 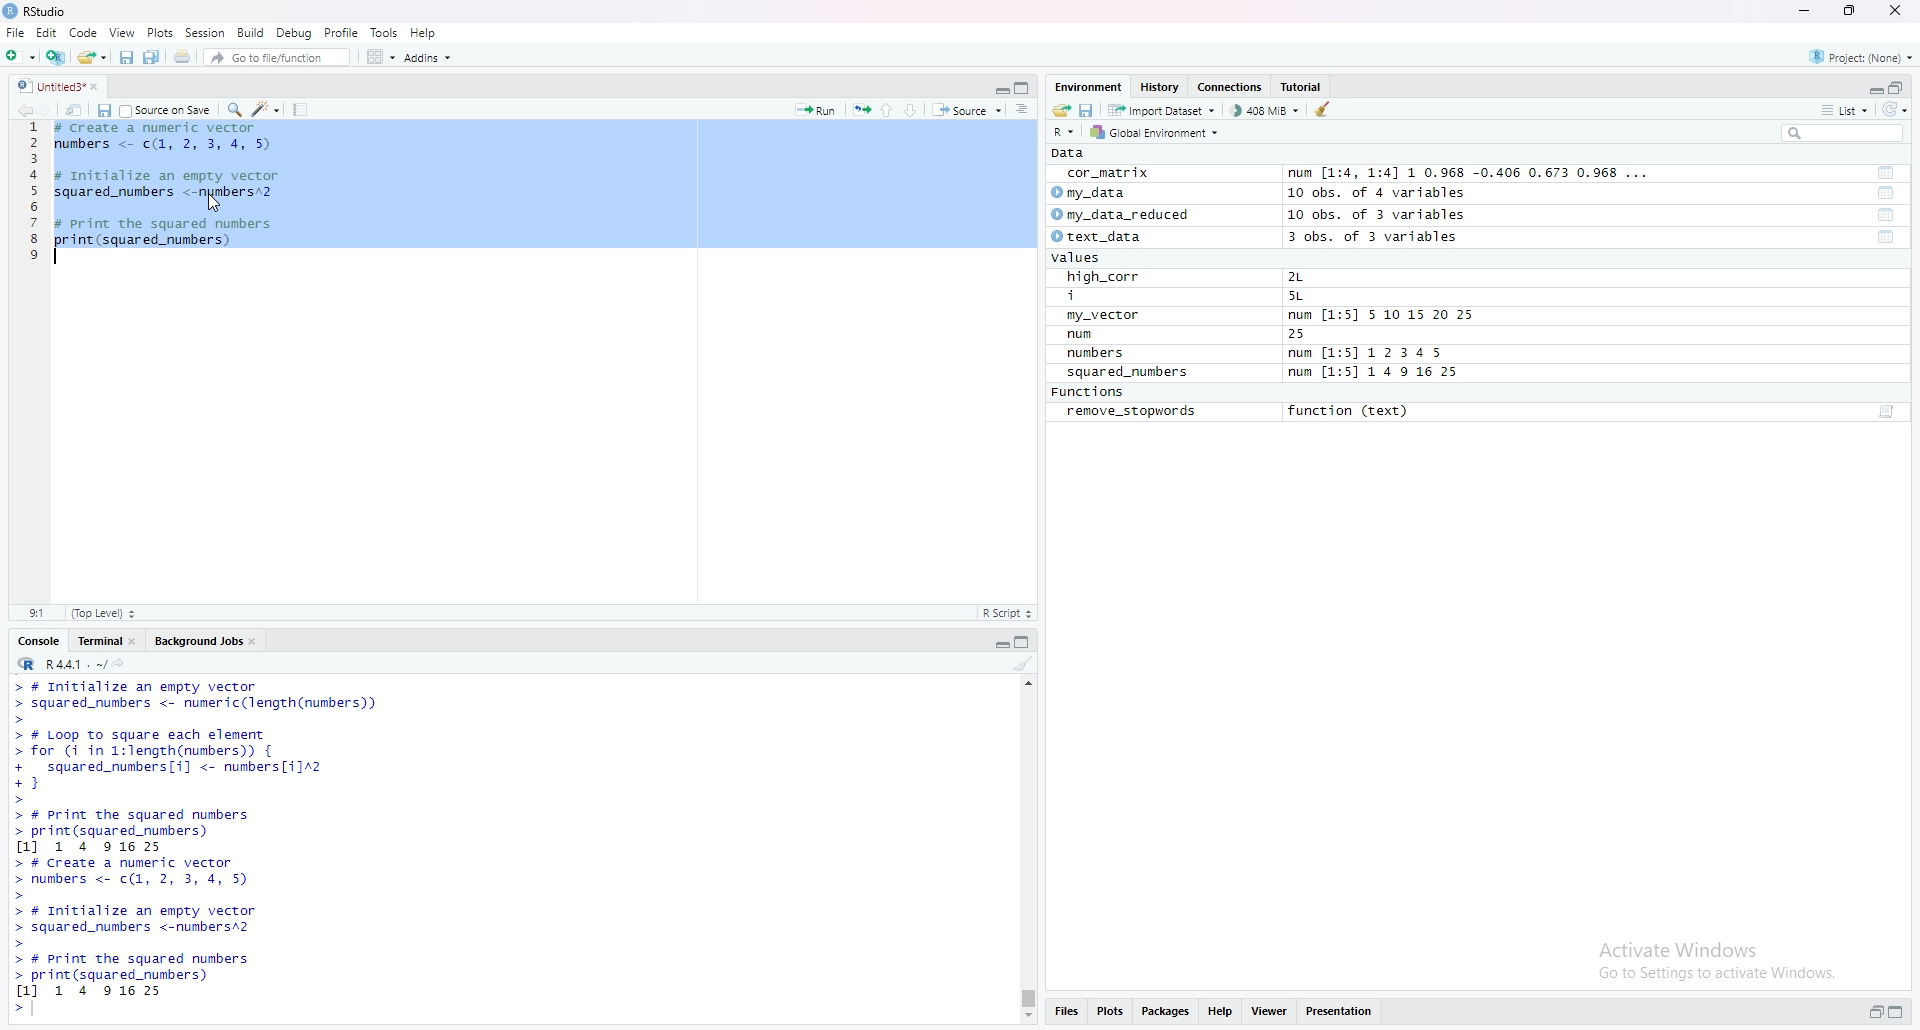 I want to click on minimize, so click(x=1000, y=640).